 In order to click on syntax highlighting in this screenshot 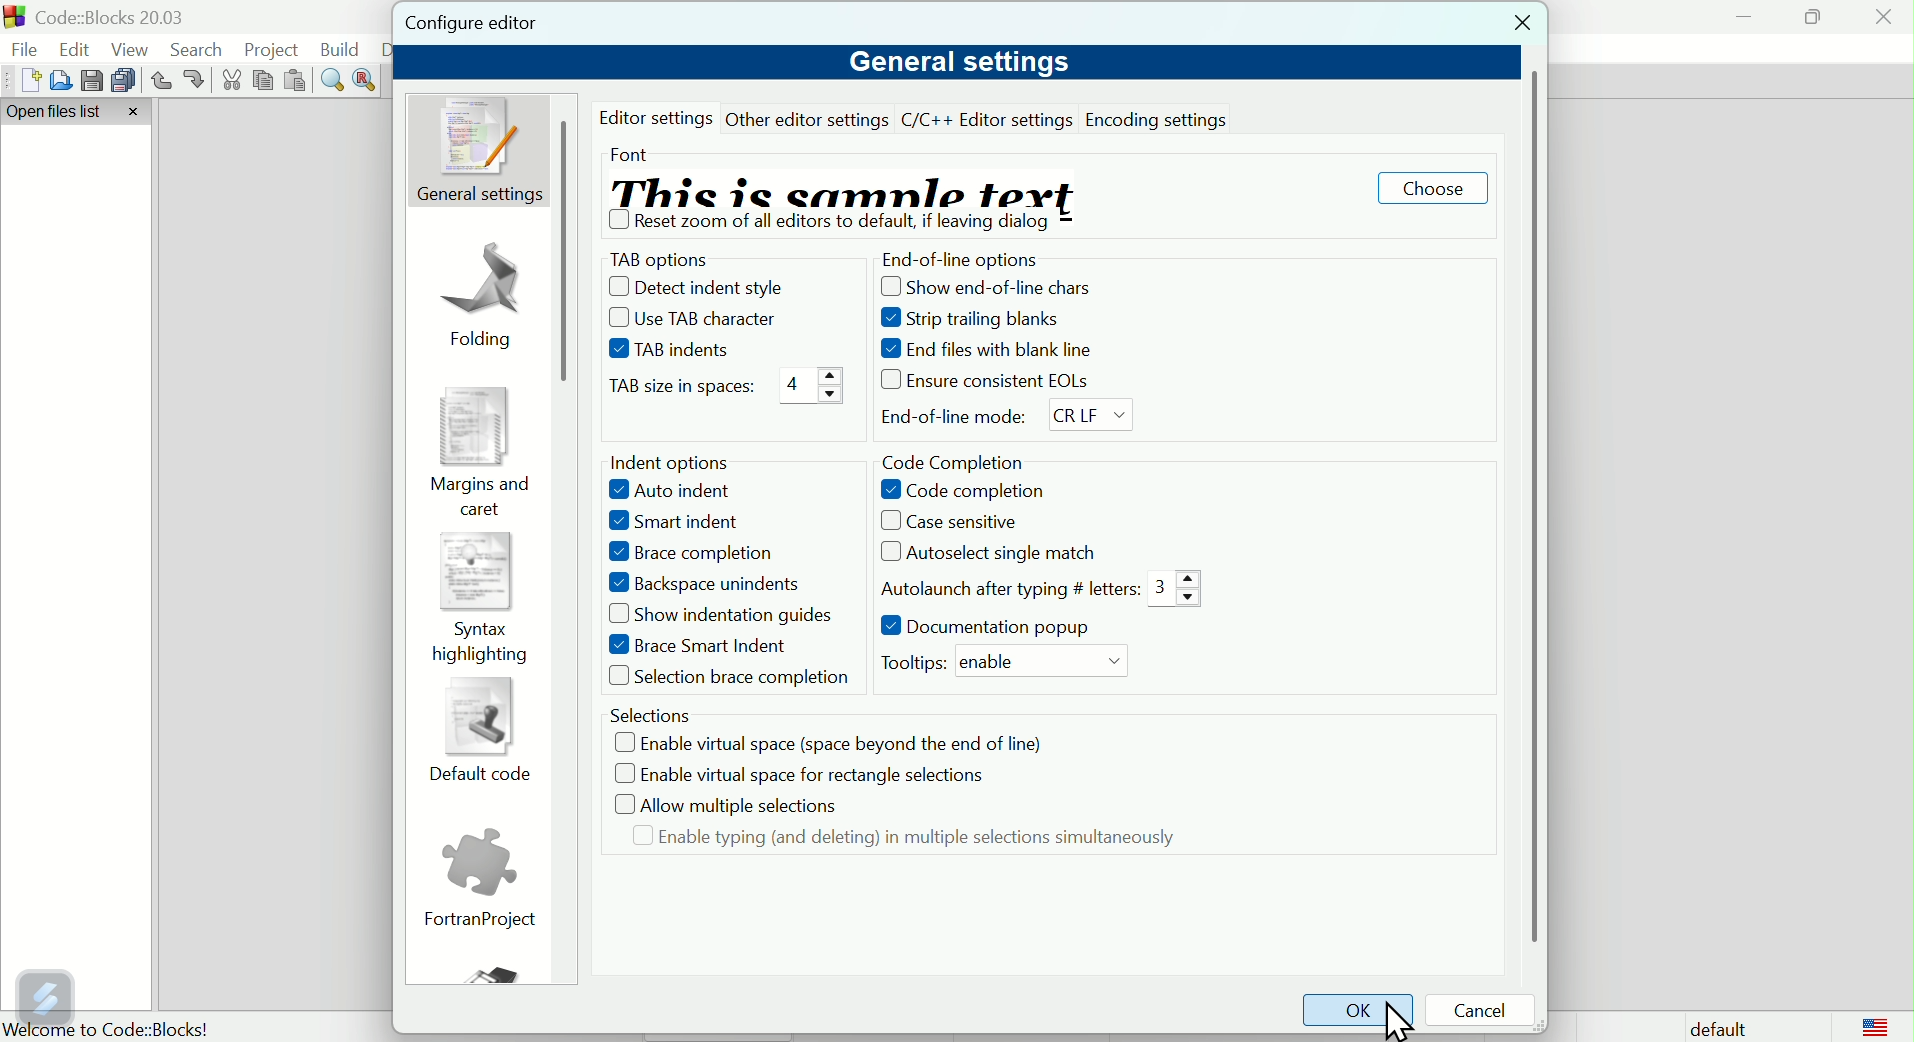, I will do `click(479, 600)`.